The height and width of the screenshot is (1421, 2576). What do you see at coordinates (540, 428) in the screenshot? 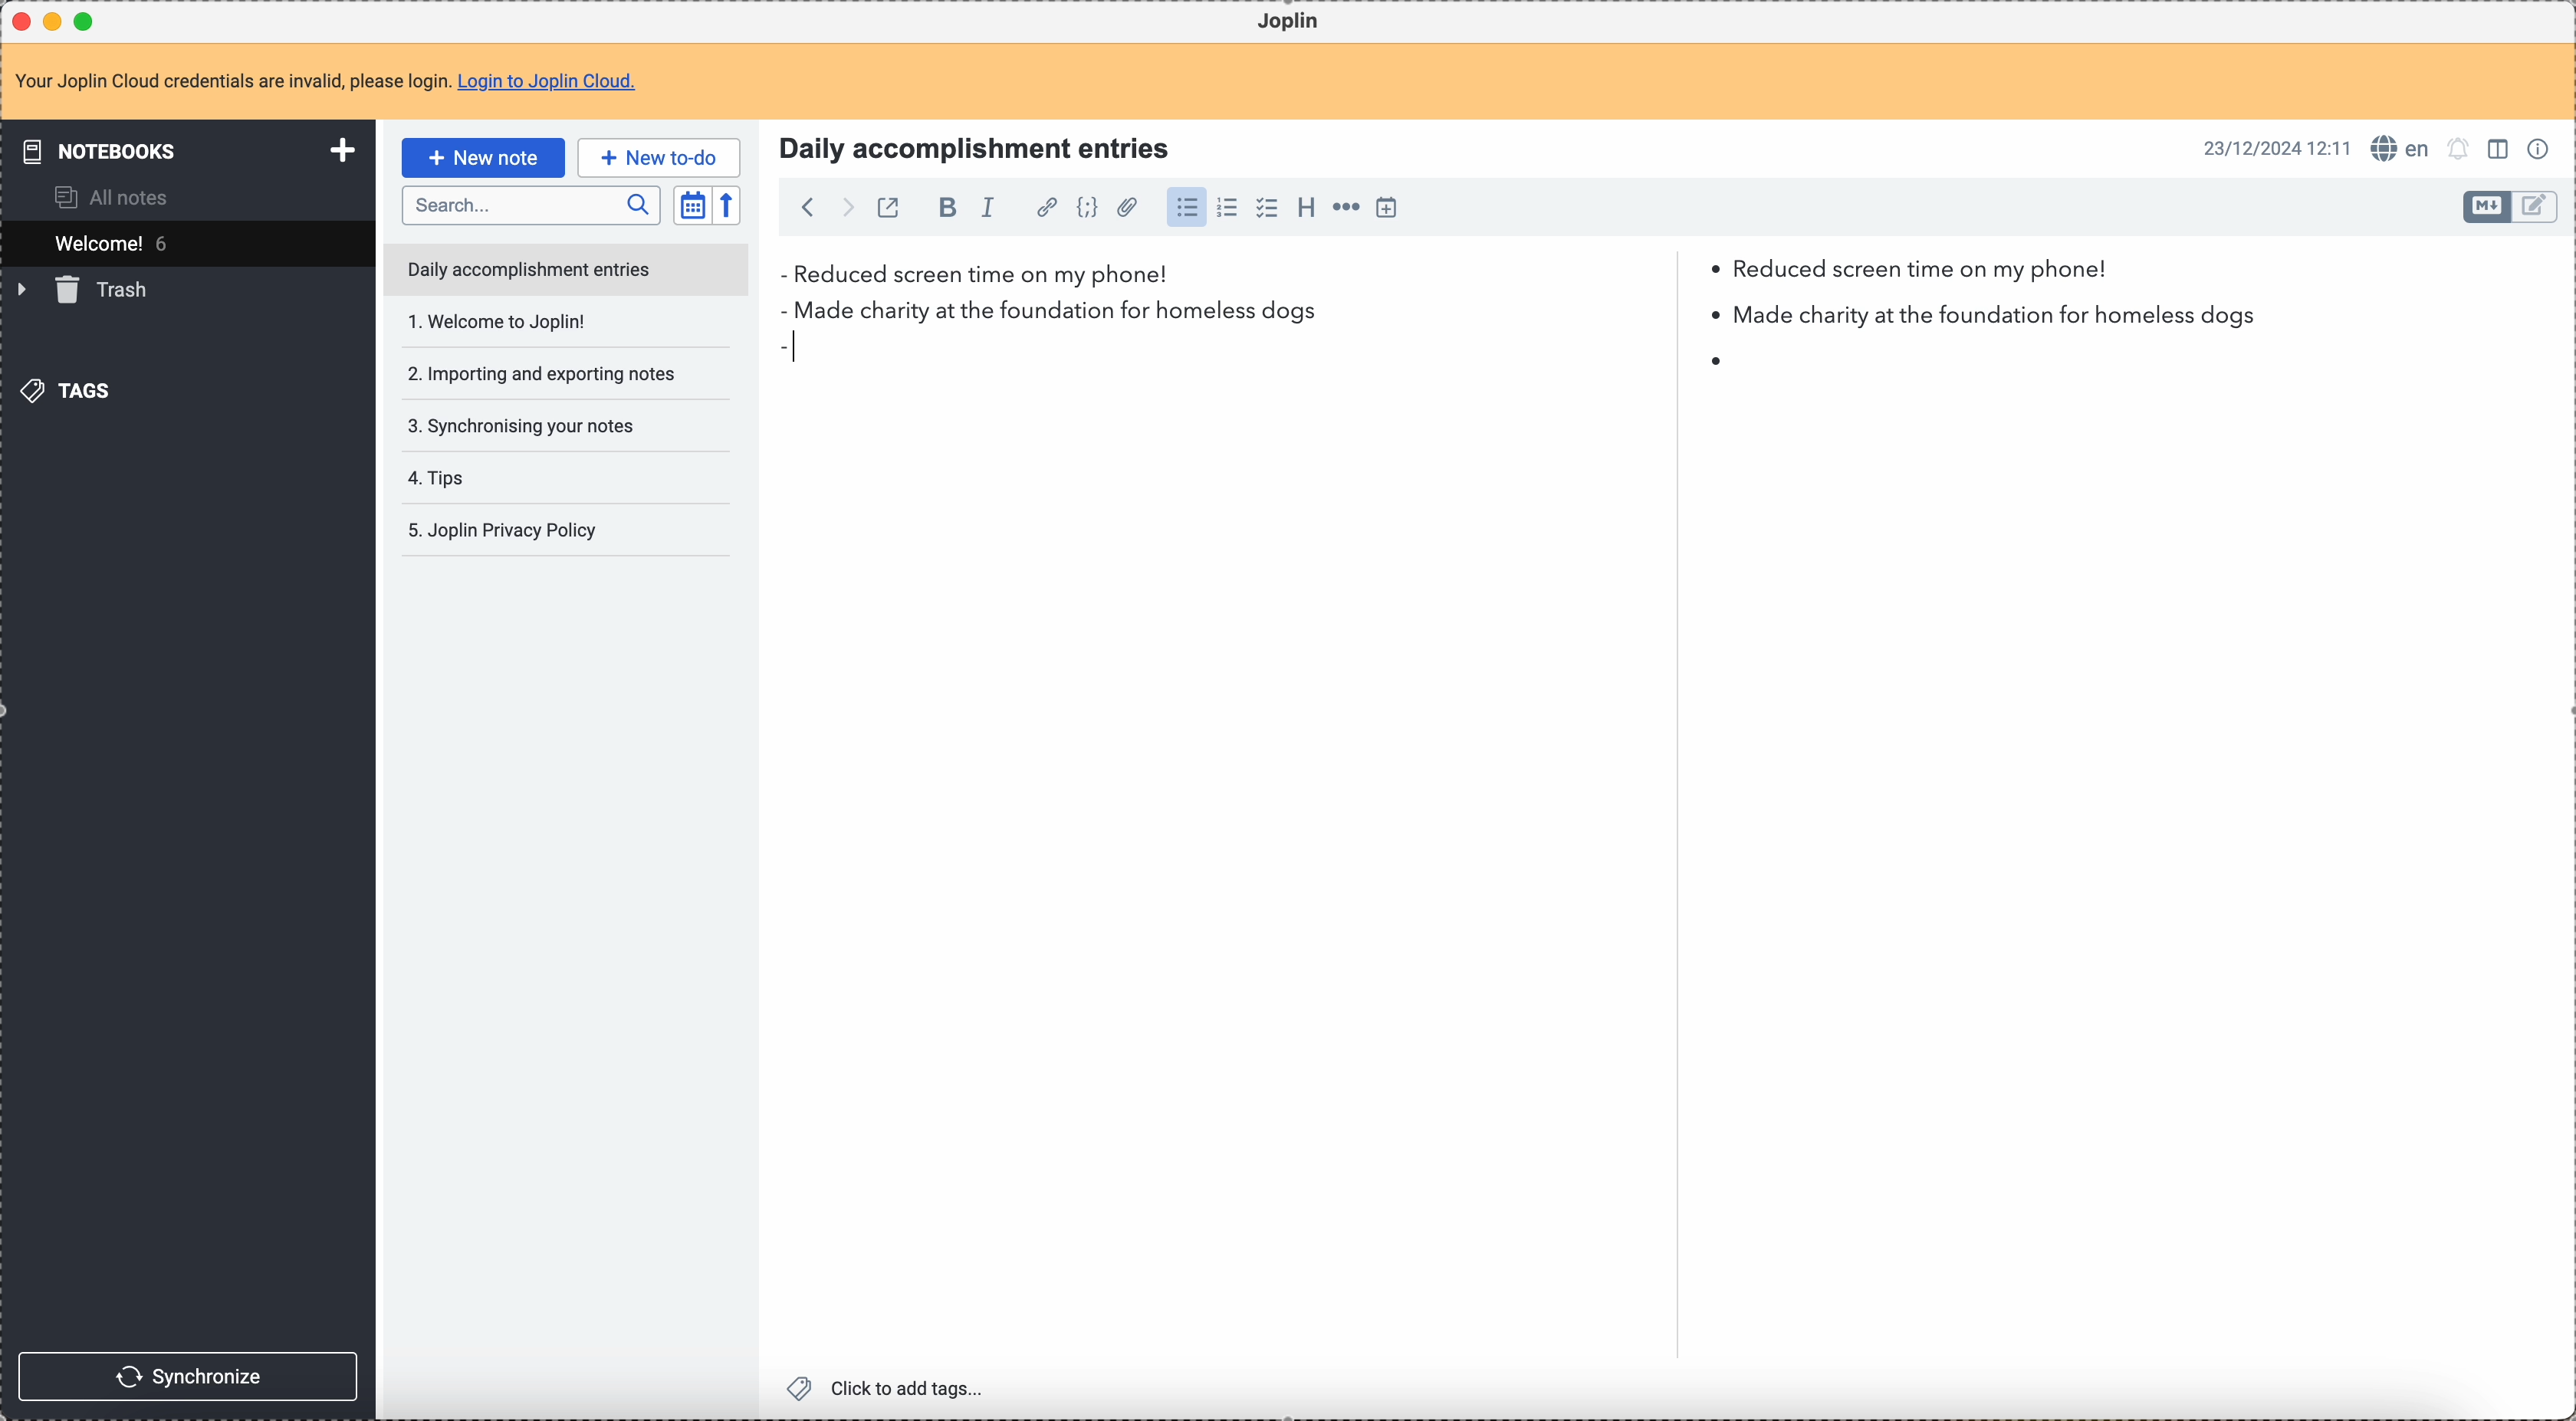
I see `tips` at bounding box center [540, 428].